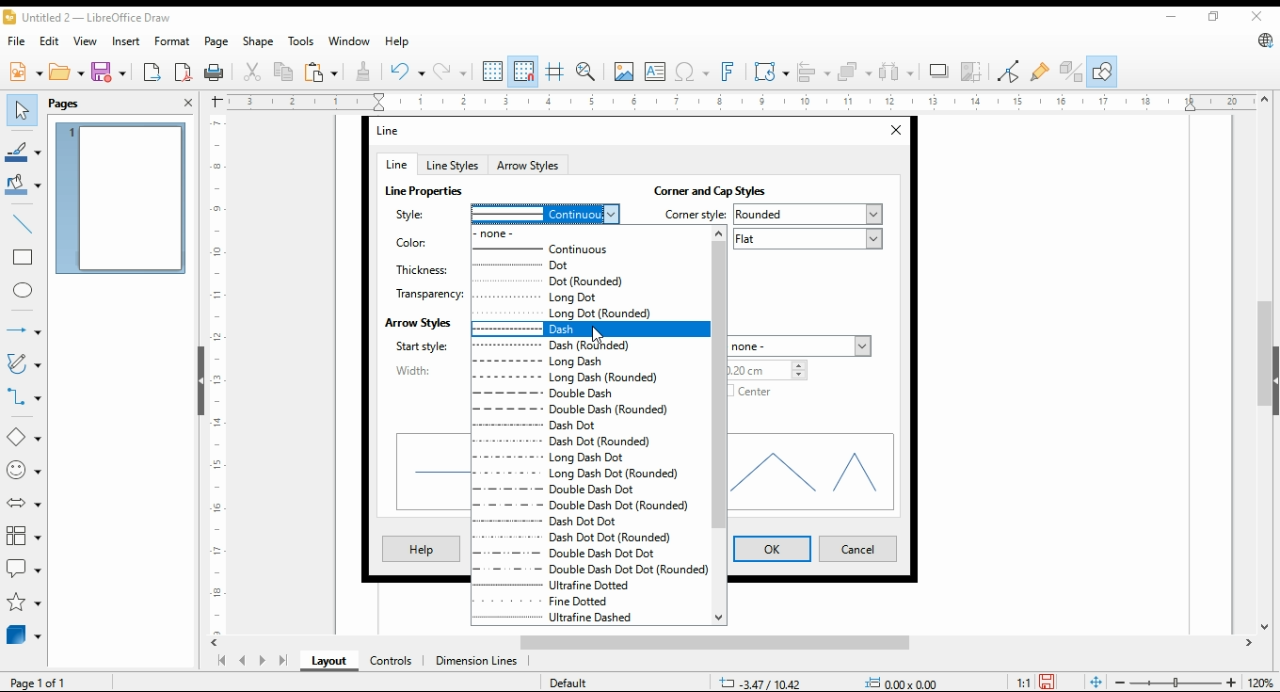  What do you see at coordinates (581, 379) in the screenshot?
I see `long dash rounded` at bounding box center [581, 379].